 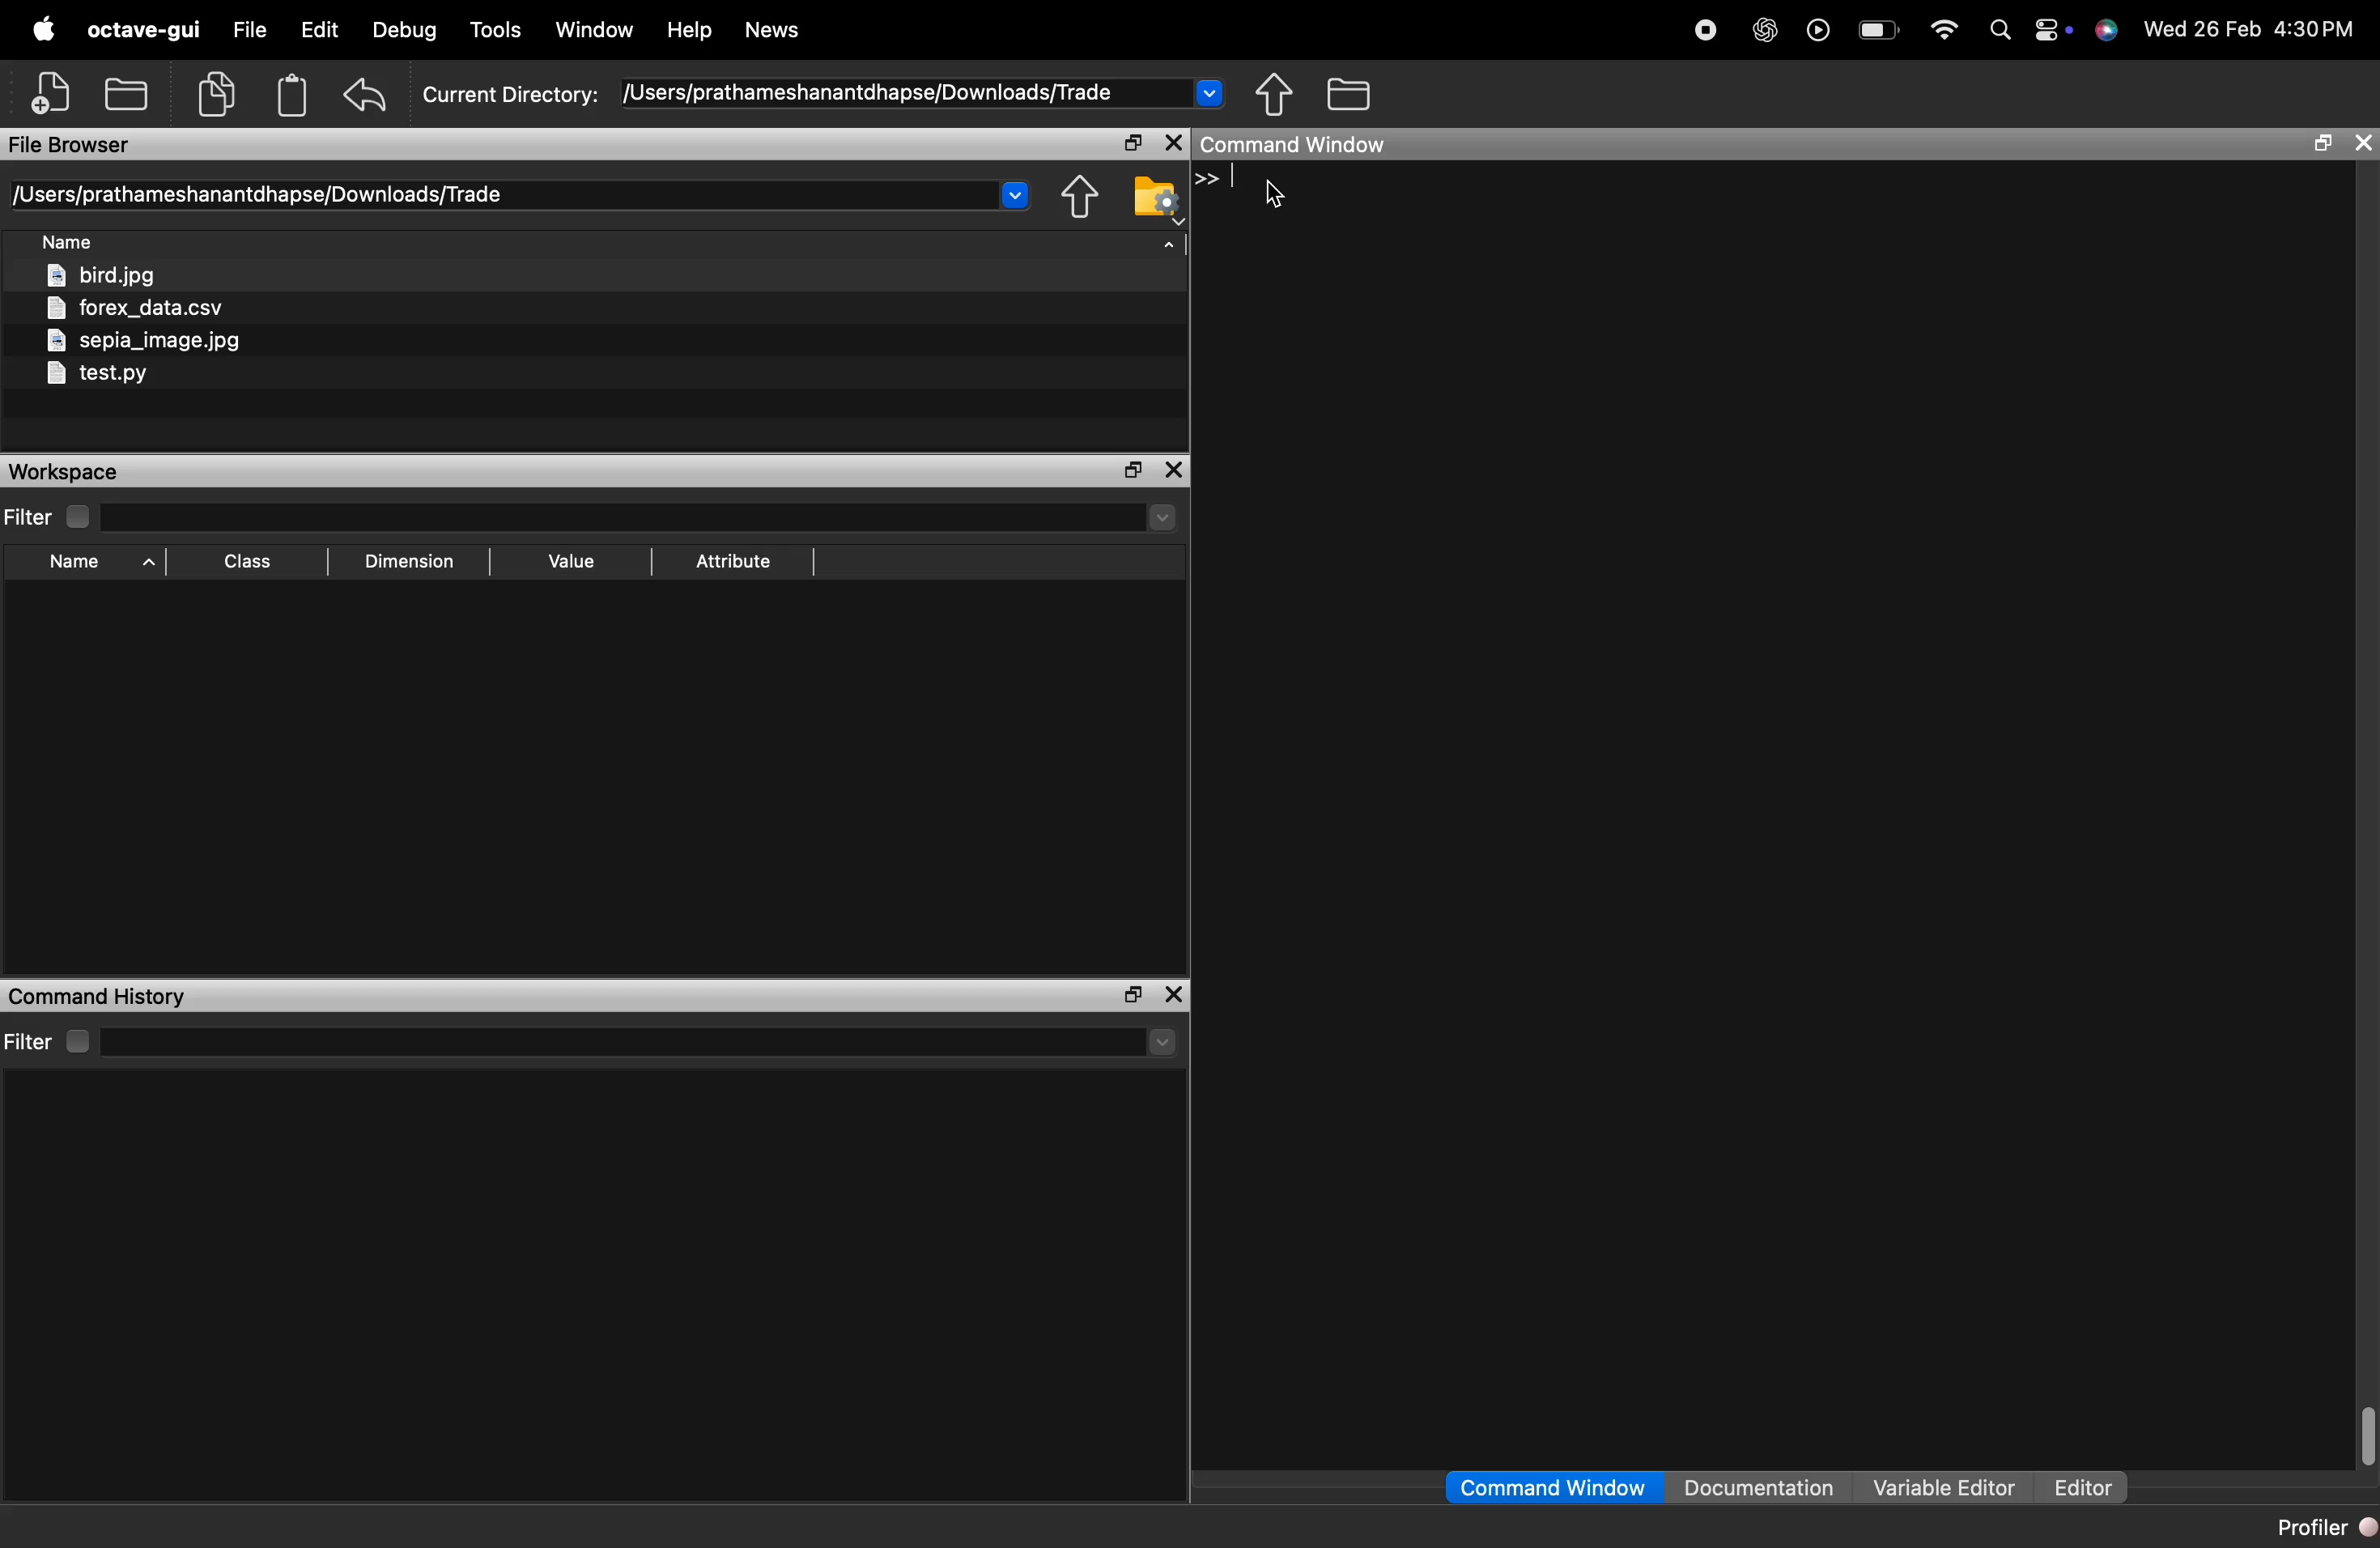 What do you see at coordinates (1945, 35) in the screenshot?
I see `wifi` at bounding box center [1945, 35].